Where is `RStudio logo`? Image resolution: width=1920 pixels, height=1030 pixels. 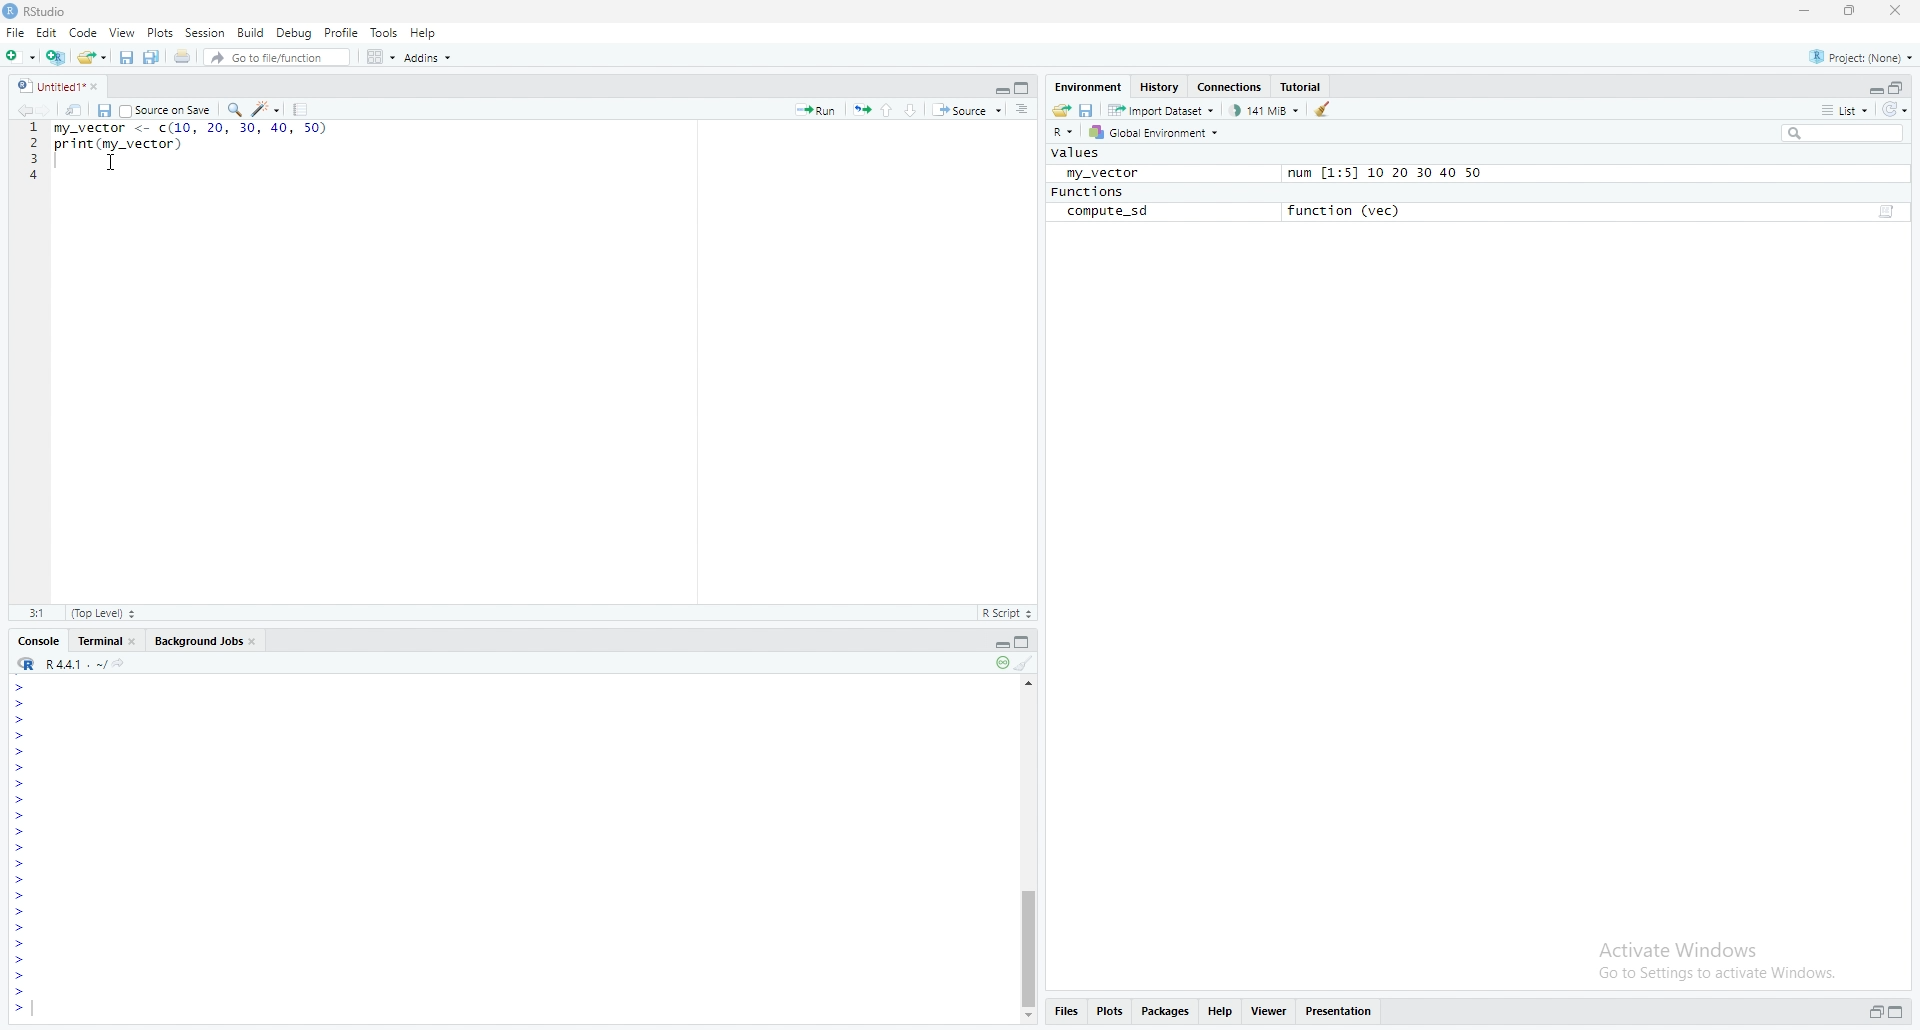 RStudio logo is located at coordinates (26, 664).